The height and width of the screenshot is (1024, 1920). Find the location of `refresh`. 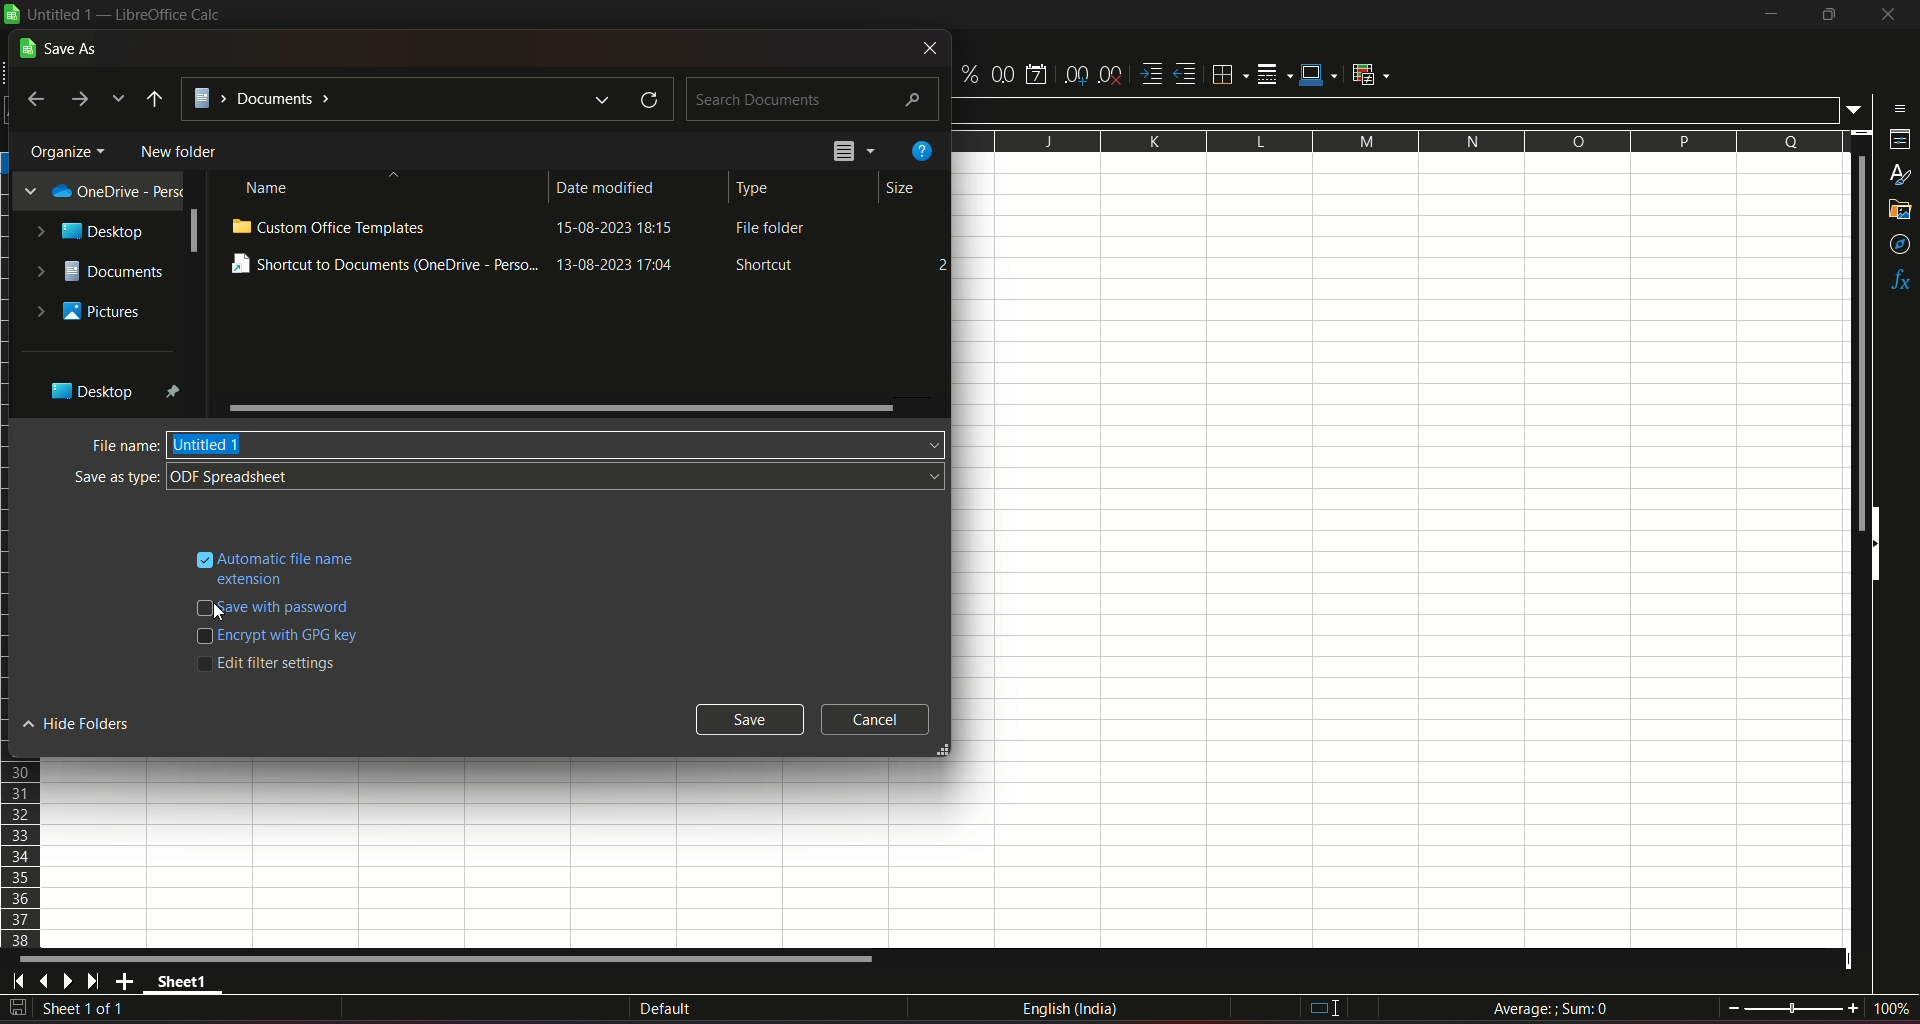

refresh is located at coordinates (644, 99).